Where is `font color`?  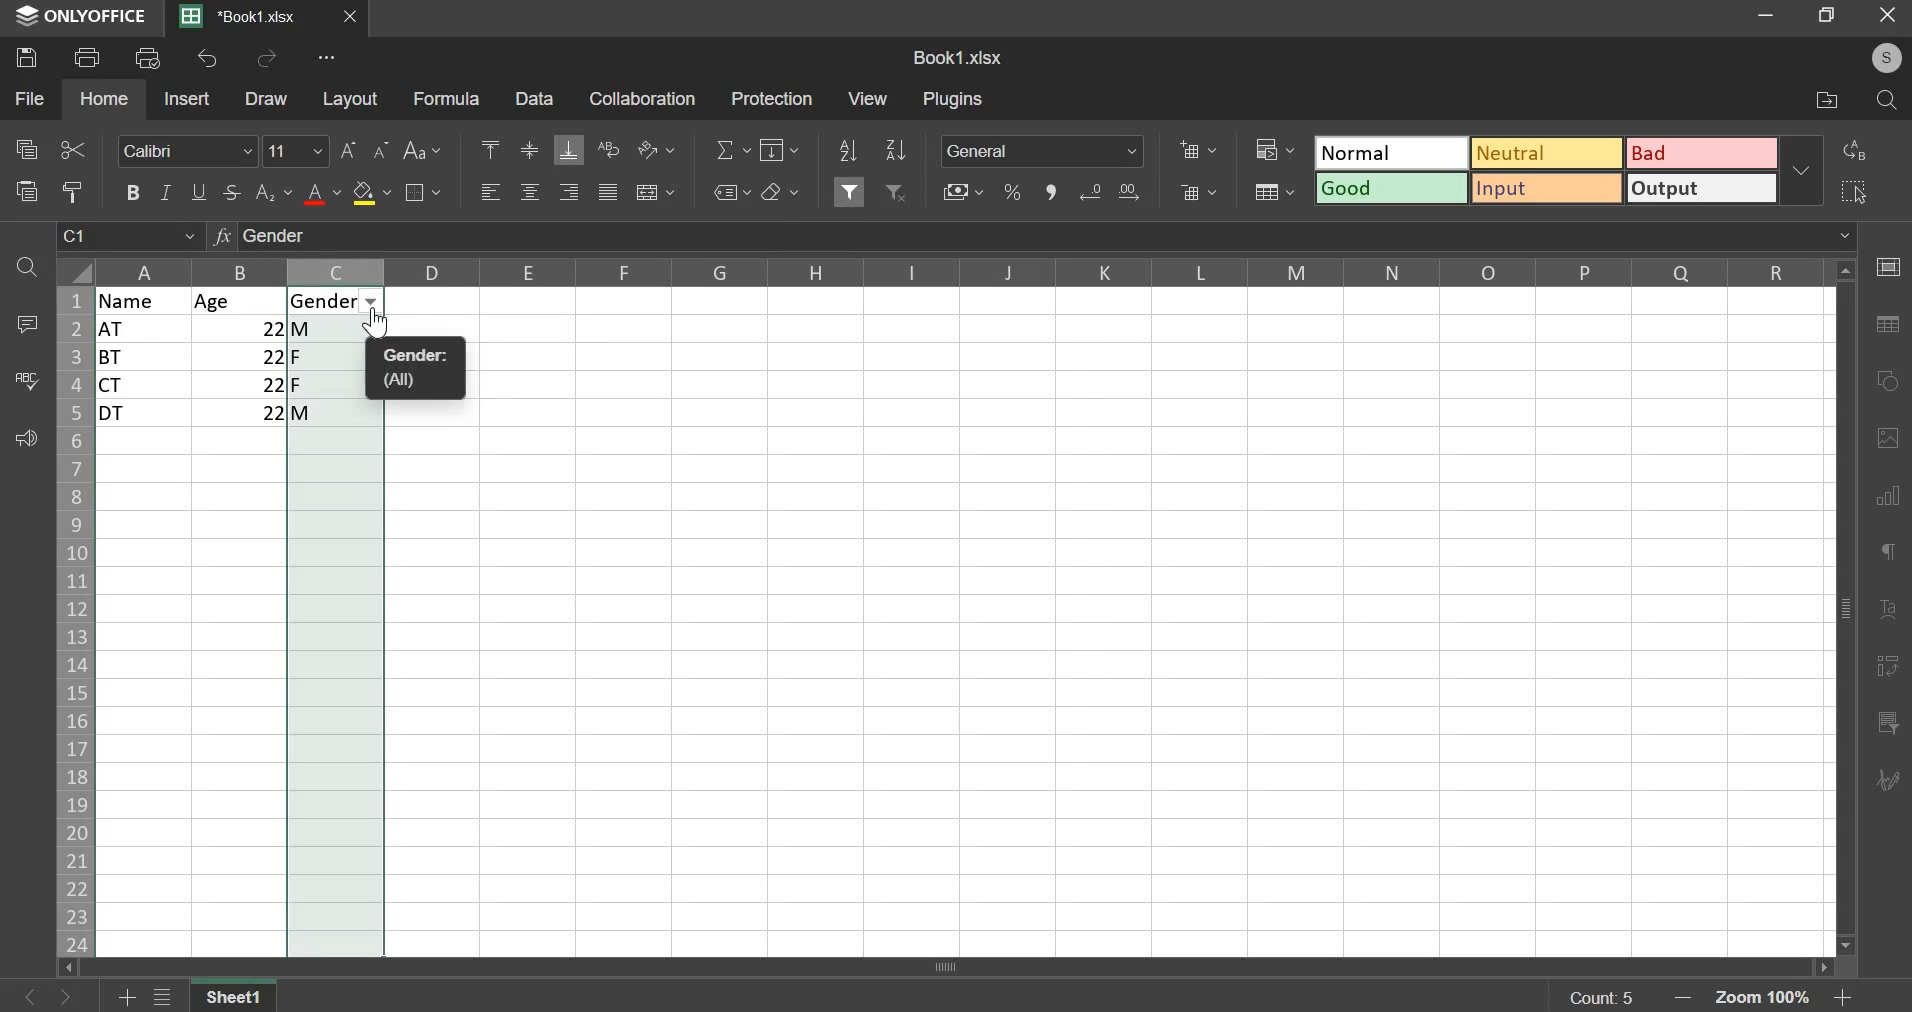 font color is located at coordinates (323, 194).